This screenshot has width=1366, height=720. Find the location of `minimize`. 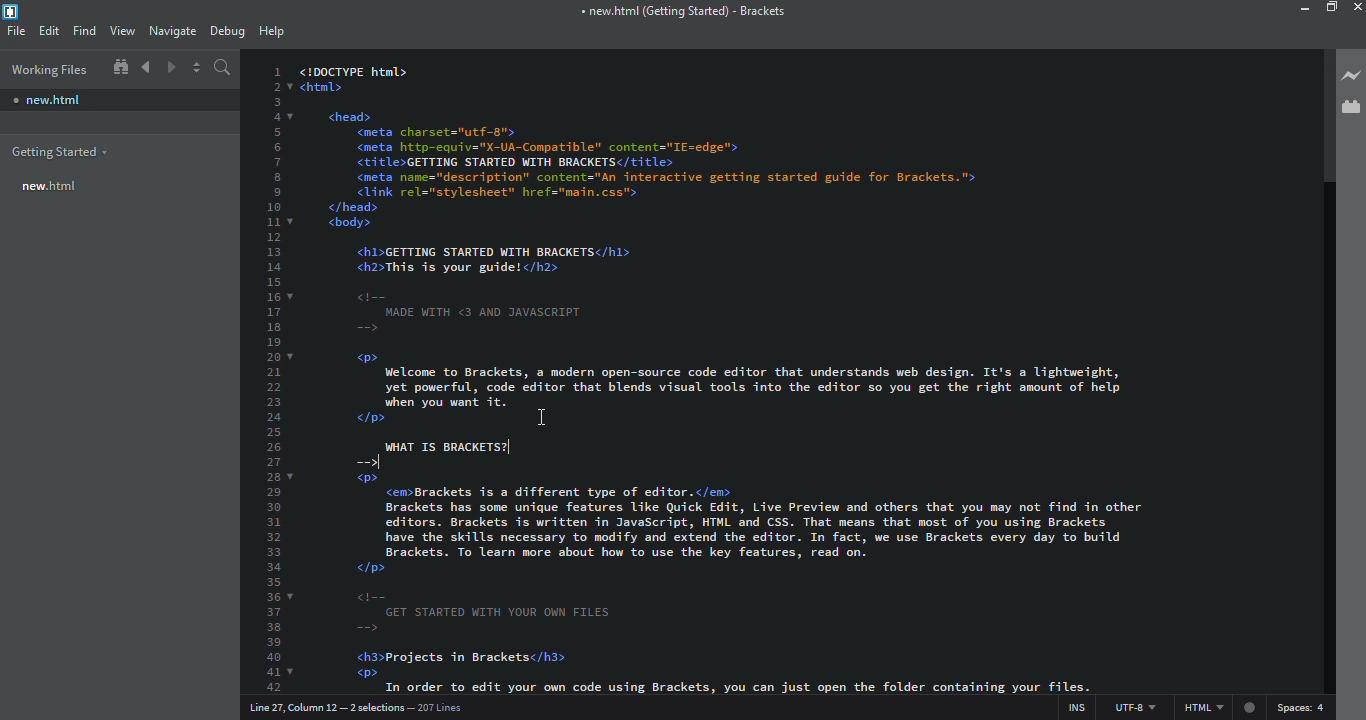

minimize is located at coordinates (1306, 9).